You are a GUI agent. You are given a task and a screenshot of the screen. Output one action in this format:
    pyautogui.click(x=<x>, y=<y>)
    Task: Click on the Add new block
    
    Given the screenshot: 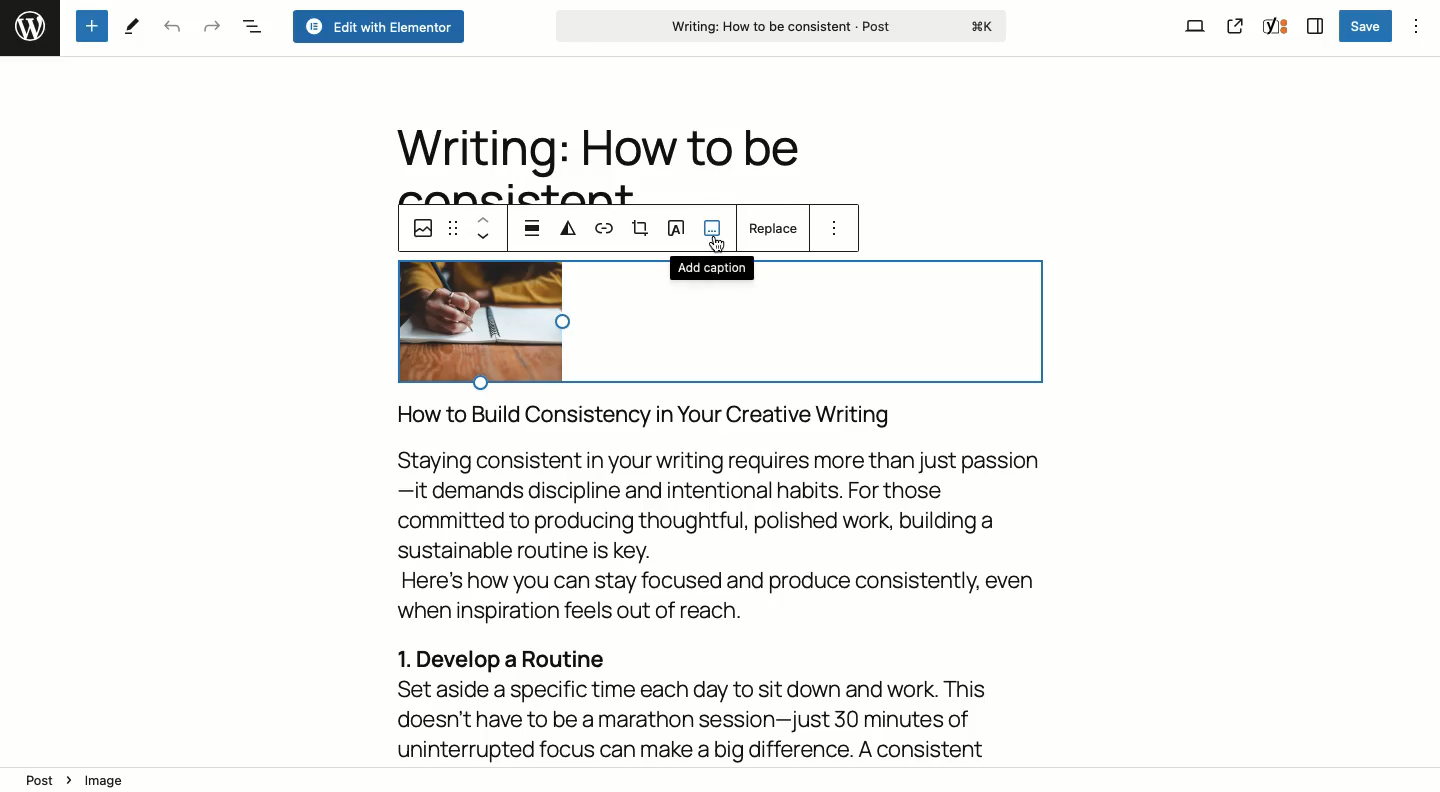 What is the action you would take?
    pyautogui.click(x=91, y=25)
    